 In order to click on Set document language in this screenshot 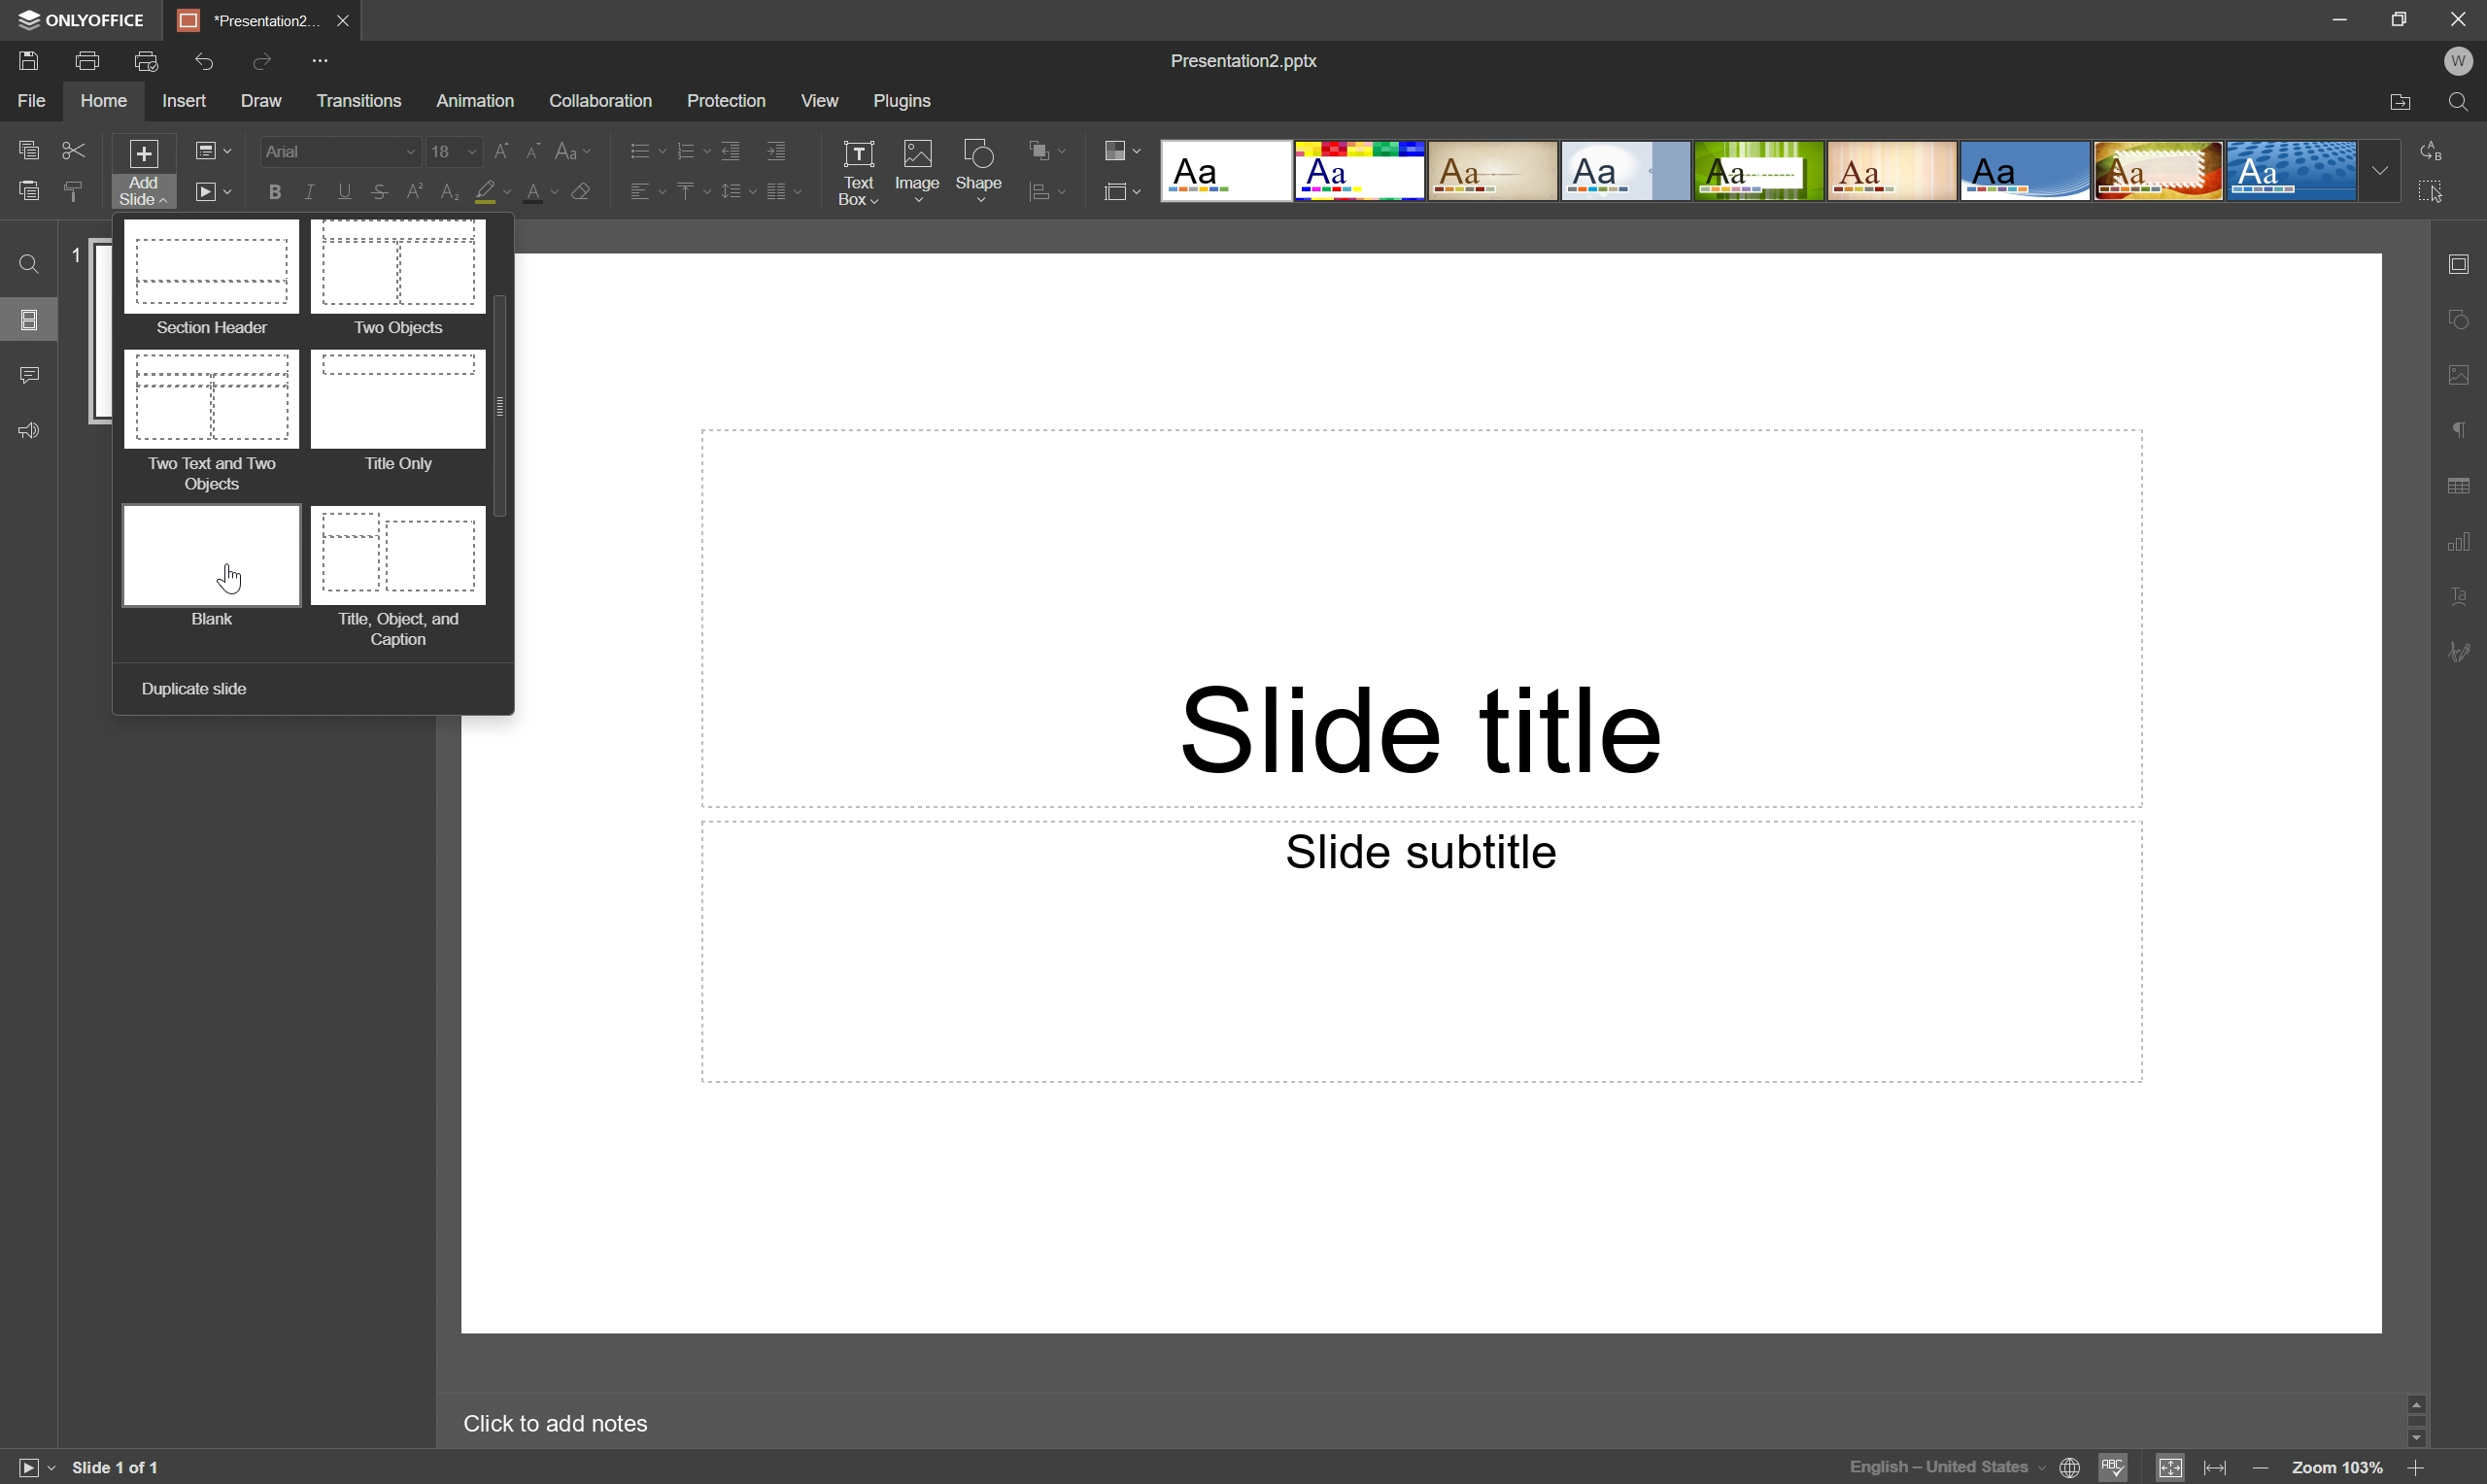, I will do `click(2072, 1471)`.